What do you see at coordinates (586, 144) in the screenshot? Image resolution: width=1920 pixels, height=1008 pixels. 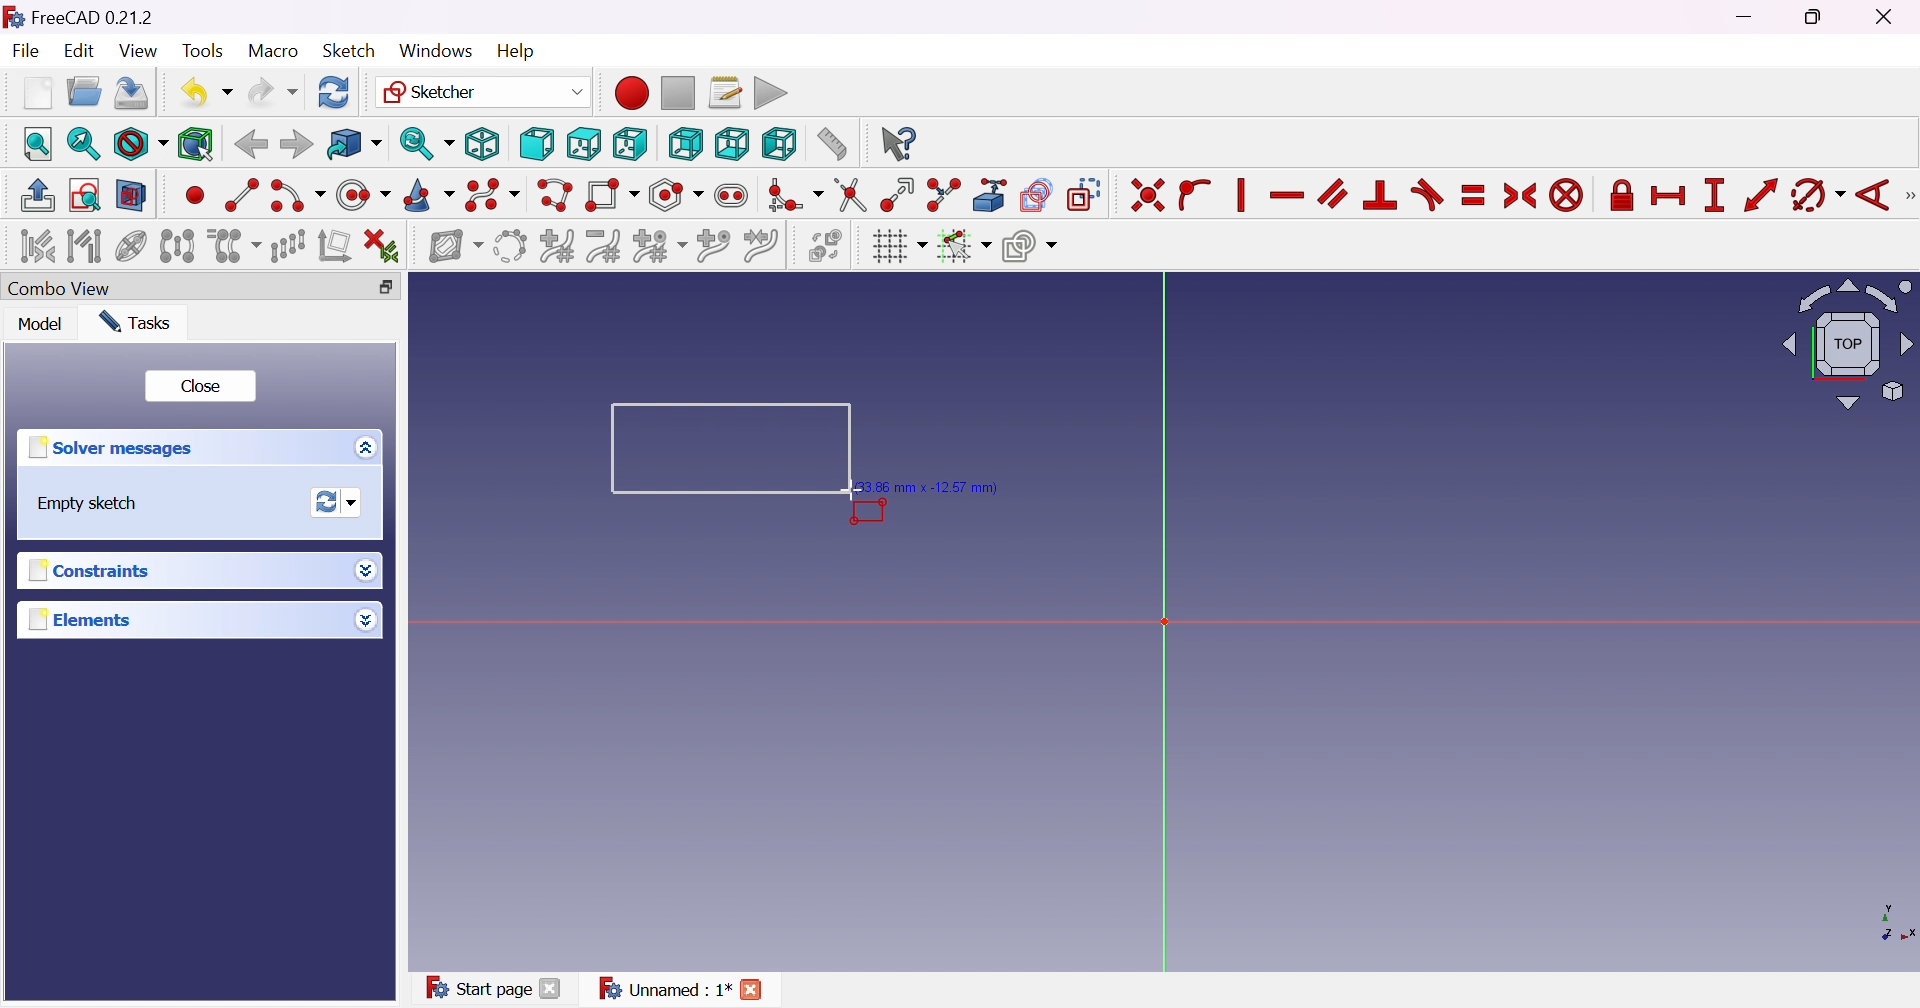 I see `Top` at bounding box center [586, 144].